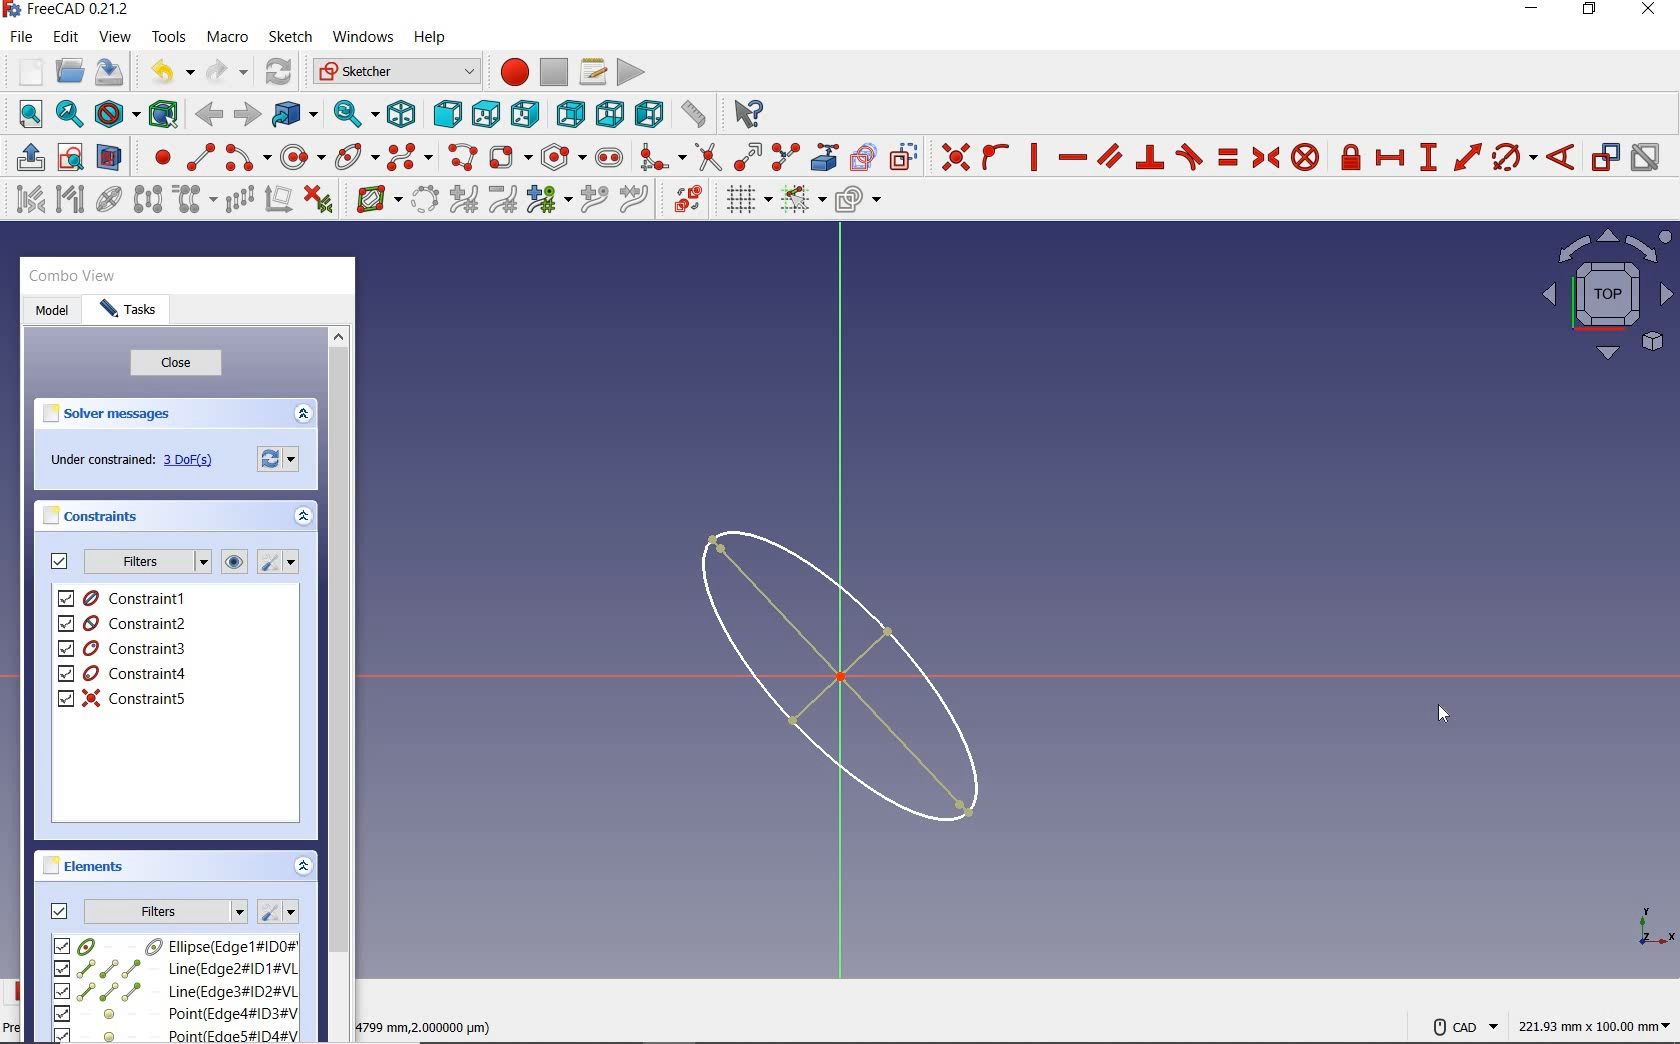 The width and height of the screenshot is (1680, 1044). Describe the element at coordinates (591, 70) in the screenshot. I see `macros` at that location.